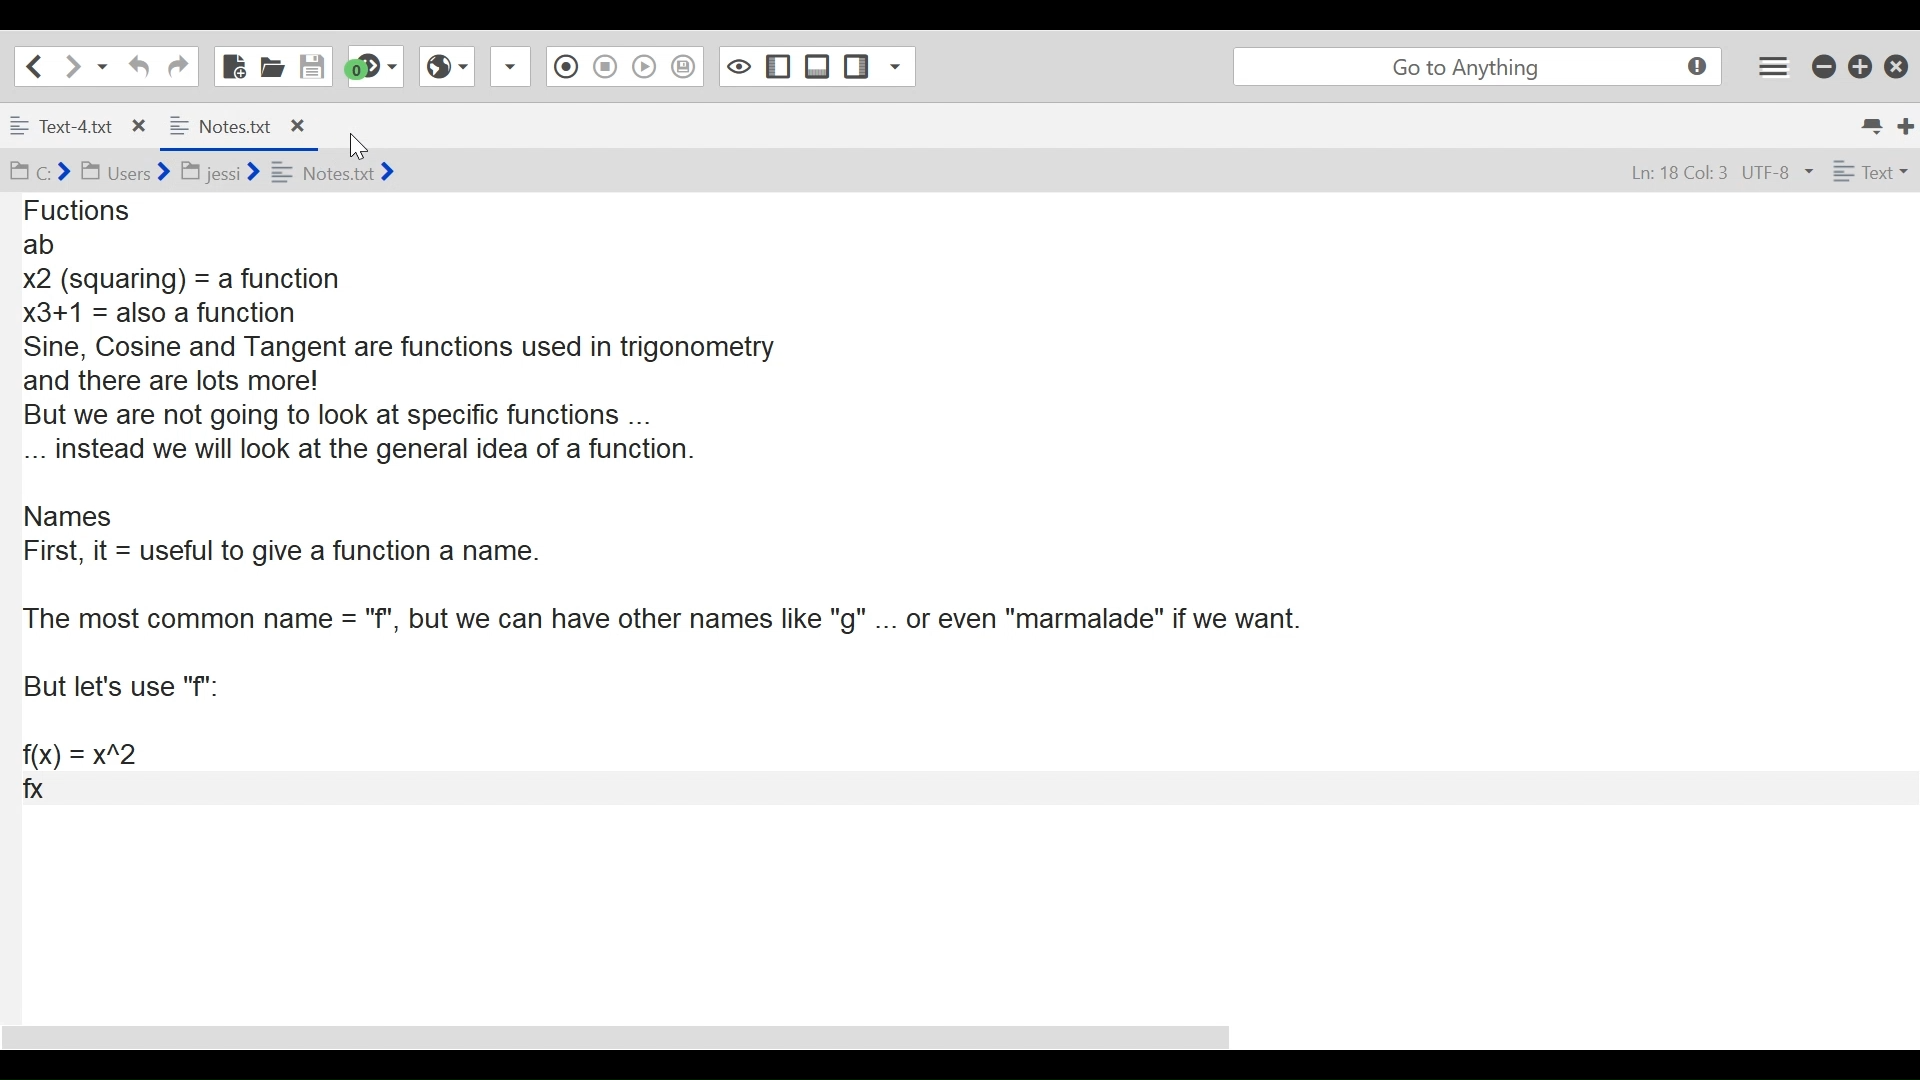 Image resolution: width=1920 pixels, height=1080 pixels. What do you see at coordinates (313, 65) in the screenshot?
I see `Save` at bounding box center [313, 65].